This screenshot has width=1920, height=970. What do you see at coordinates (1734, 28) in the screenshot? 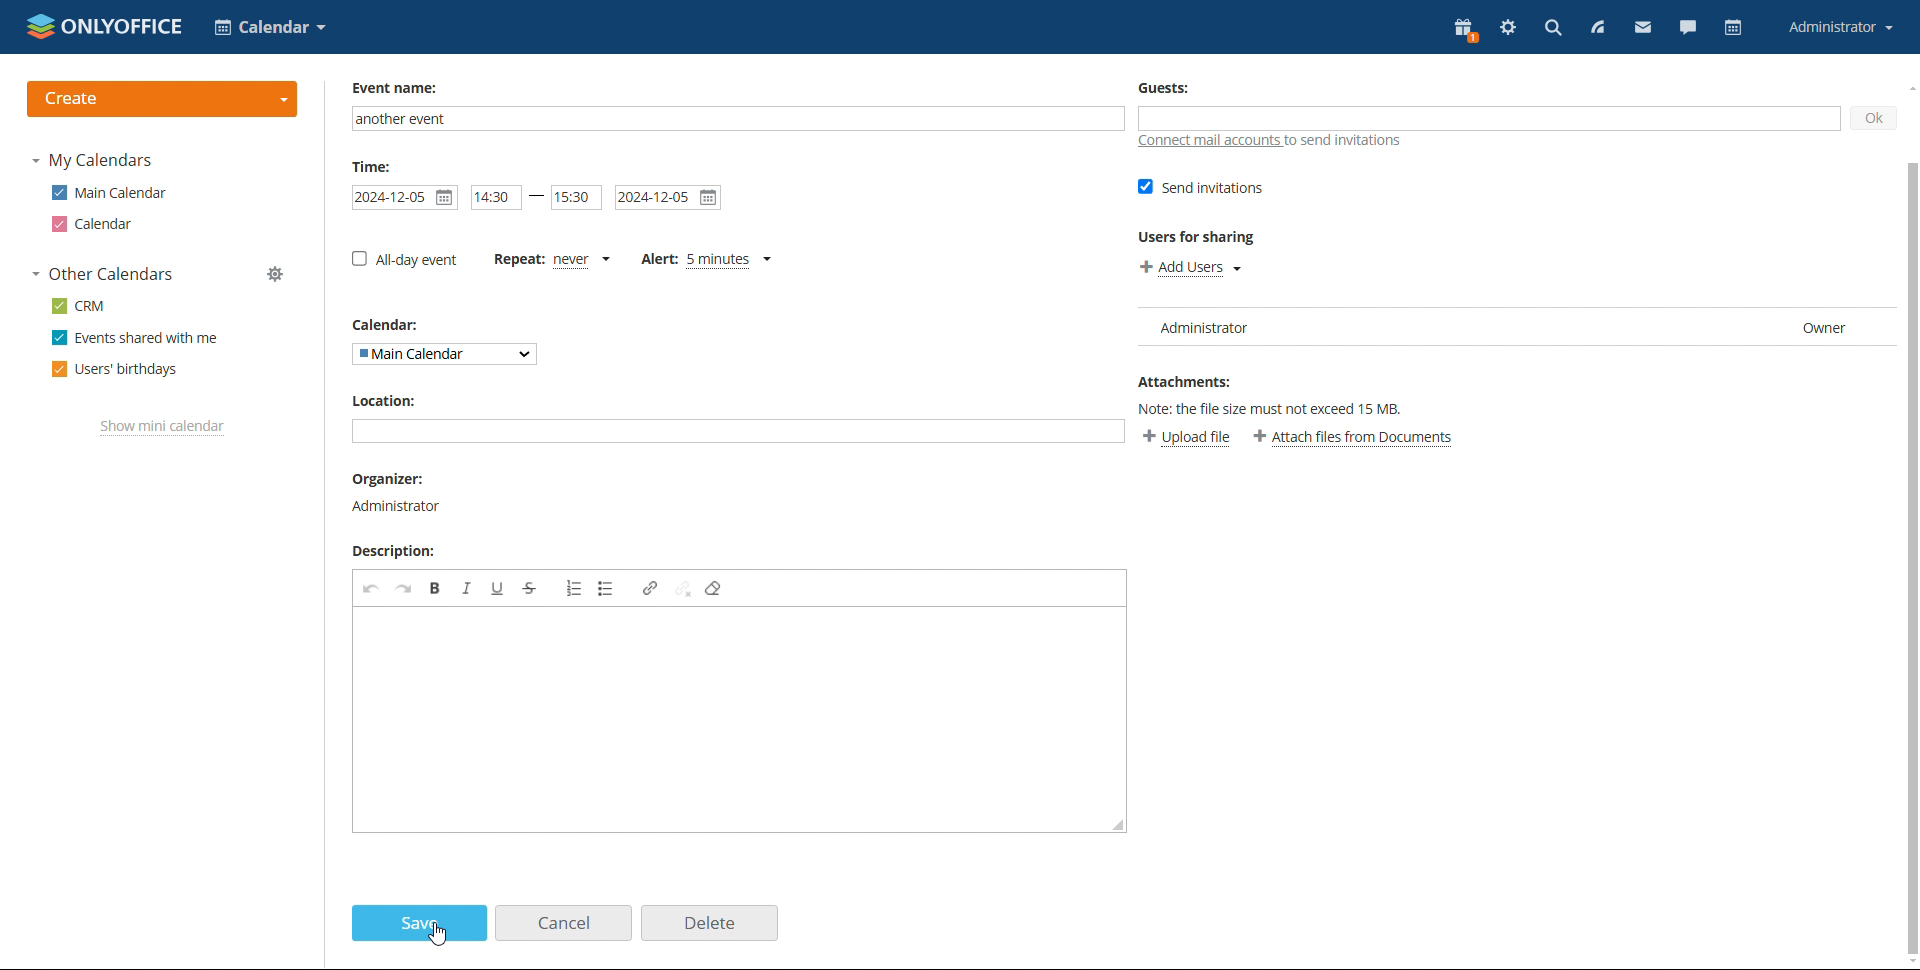
I see `calendar` at bounding box center [1734, 28].